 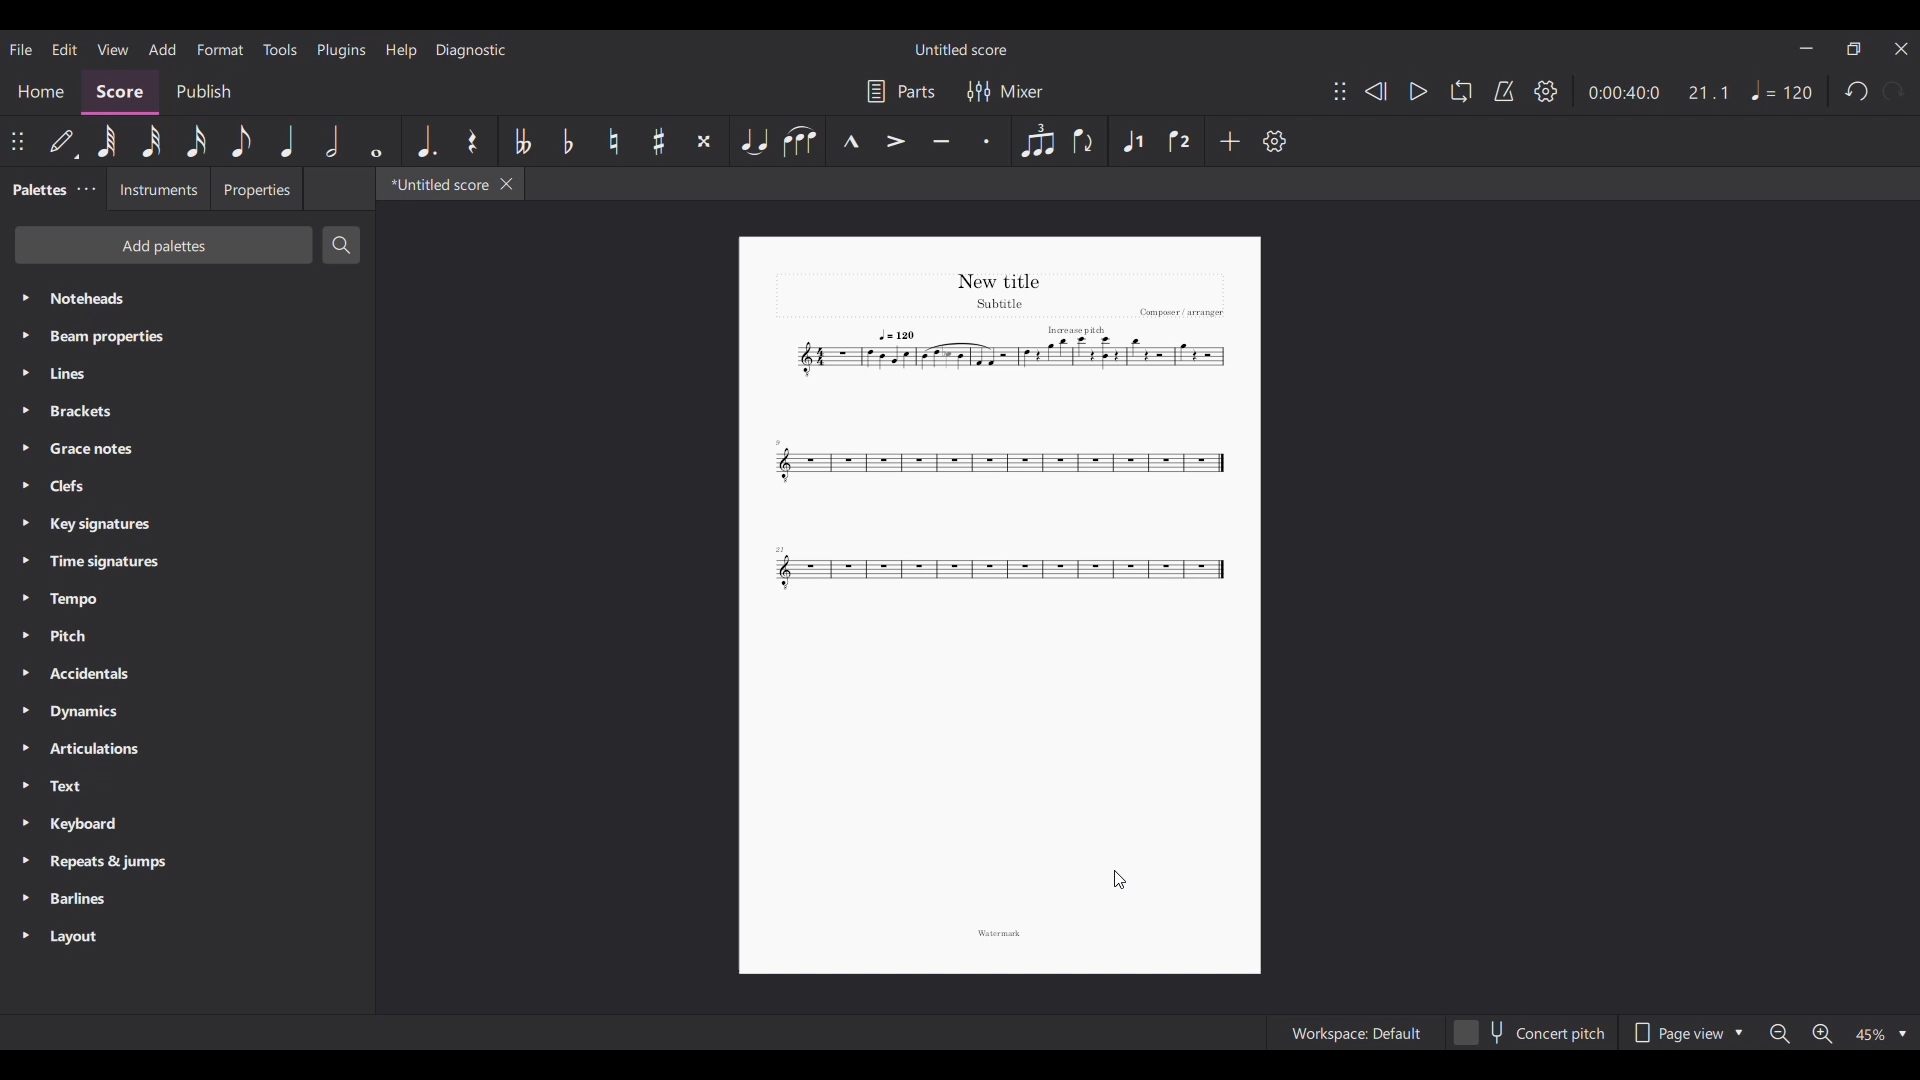 I want to click on Palettes, so click(x=37, y=189).